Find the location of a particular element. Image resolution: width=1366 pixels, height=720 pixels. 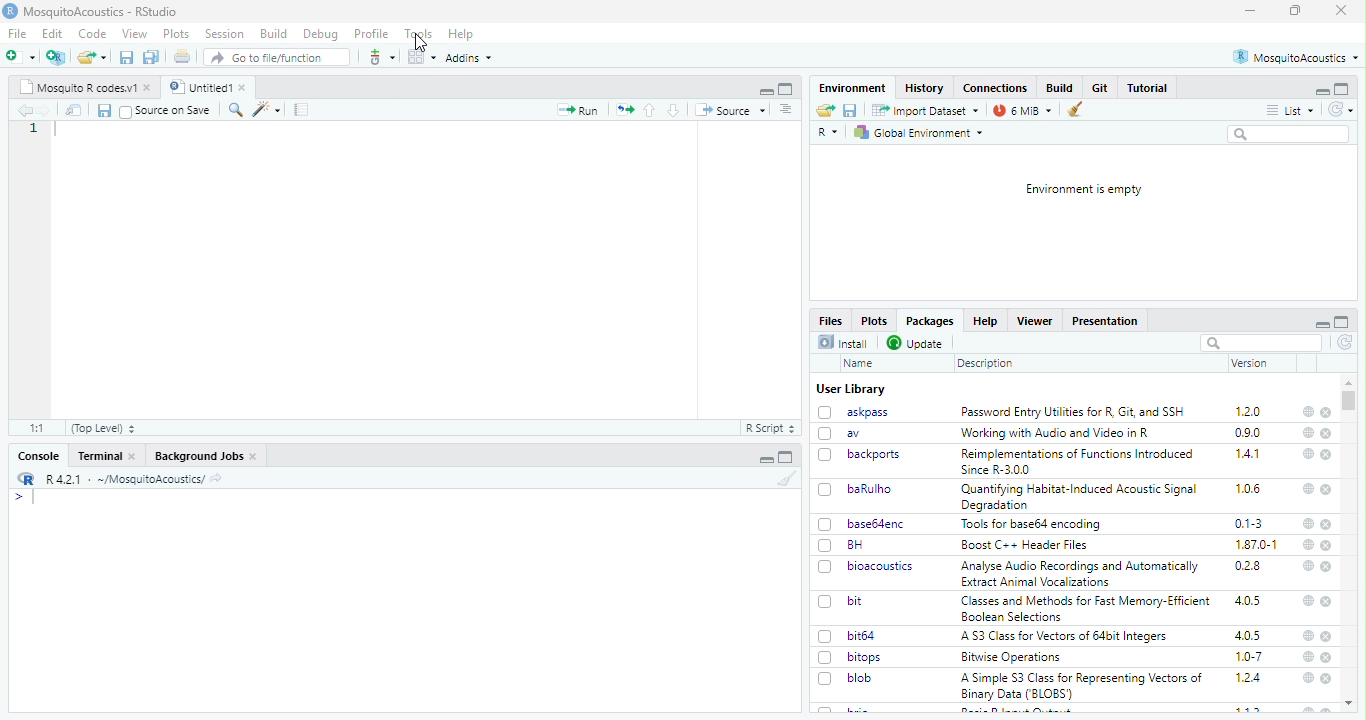

minimise is located at coordinates (1251, 11).